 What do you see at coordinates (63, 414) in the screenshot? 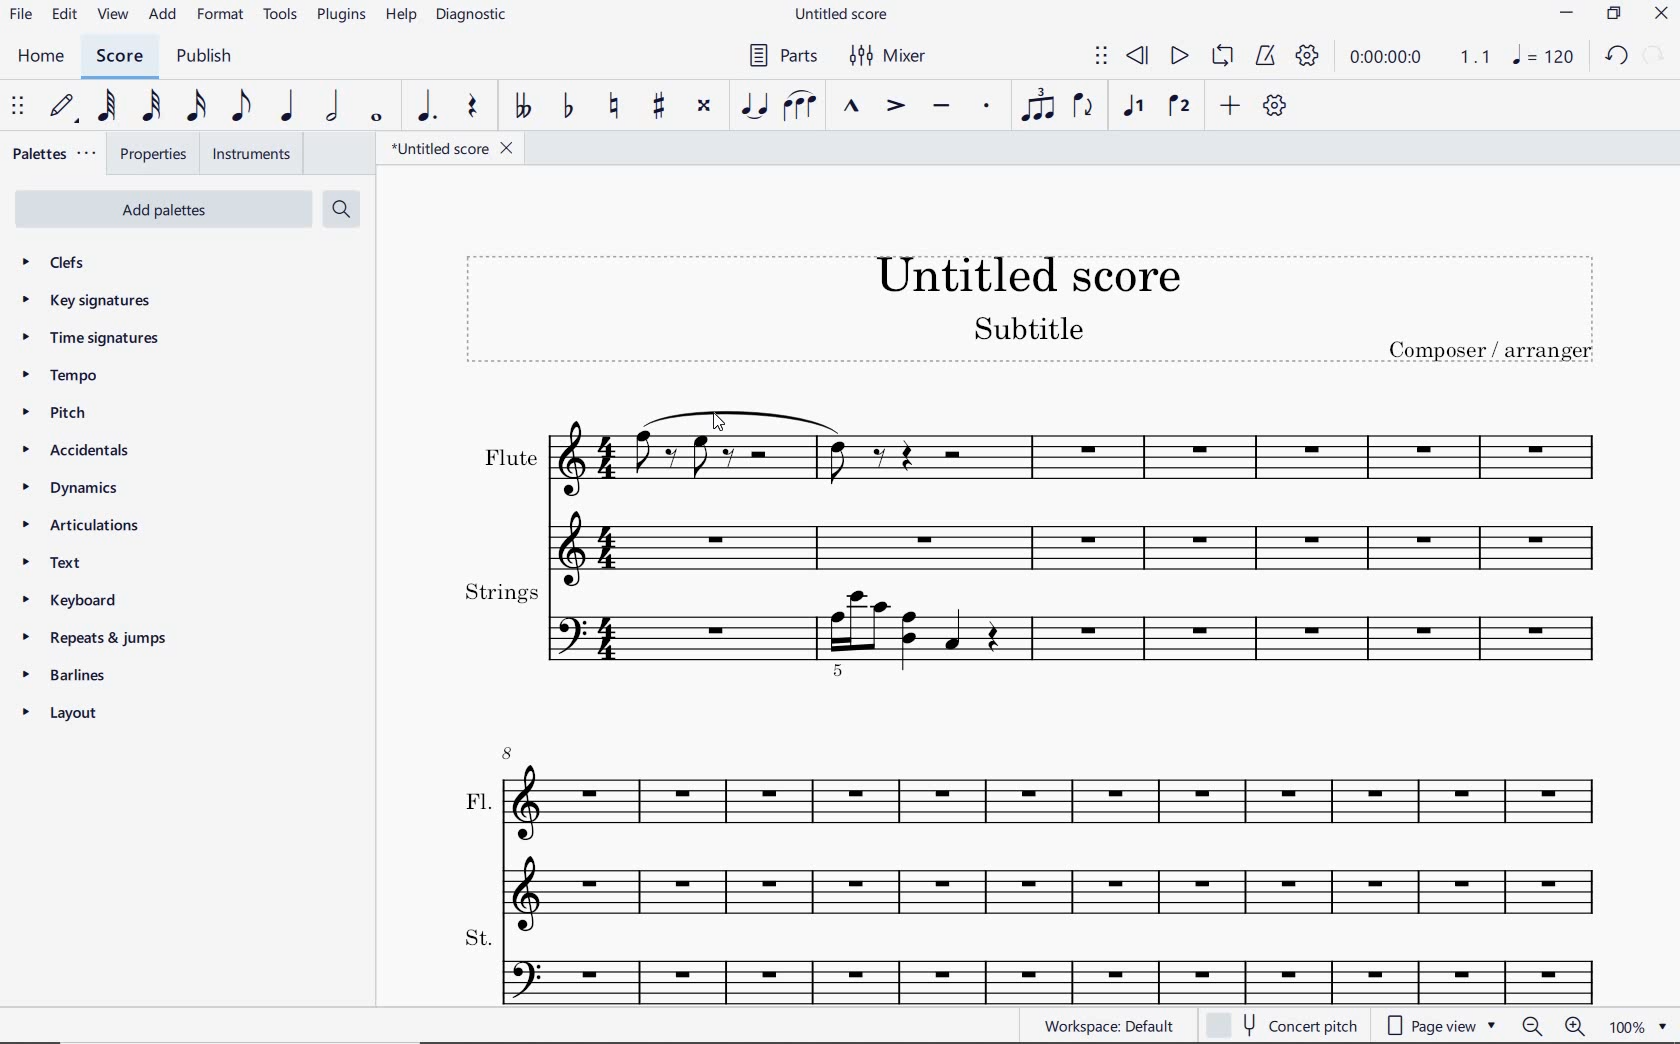
I see `pitch` at bounding box center [63, 414].